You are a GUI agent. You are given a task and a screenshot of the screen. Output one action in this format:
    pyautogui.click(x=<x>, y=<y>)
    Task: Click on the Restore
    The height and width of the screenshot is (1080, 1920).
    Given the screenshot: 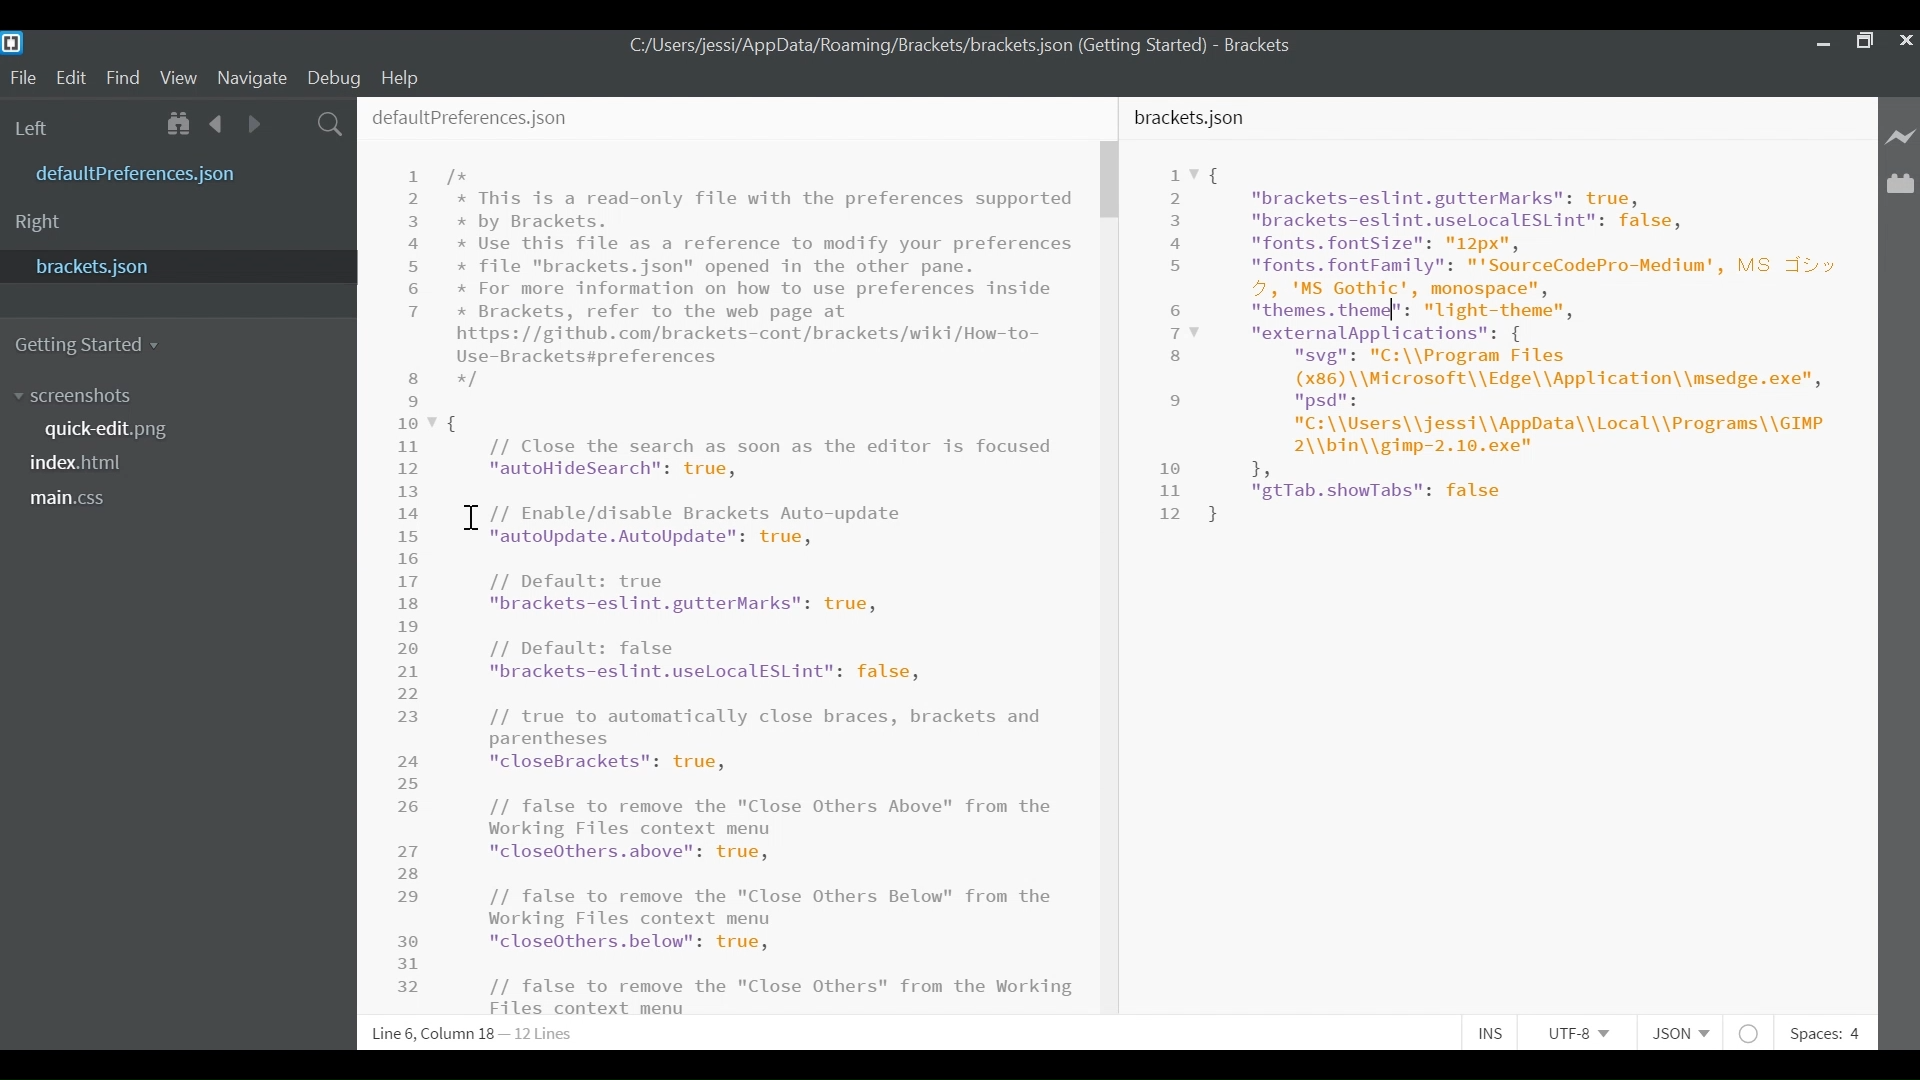 What is the action you would take?
    pyautogui.click(x=1865, y=40)
    